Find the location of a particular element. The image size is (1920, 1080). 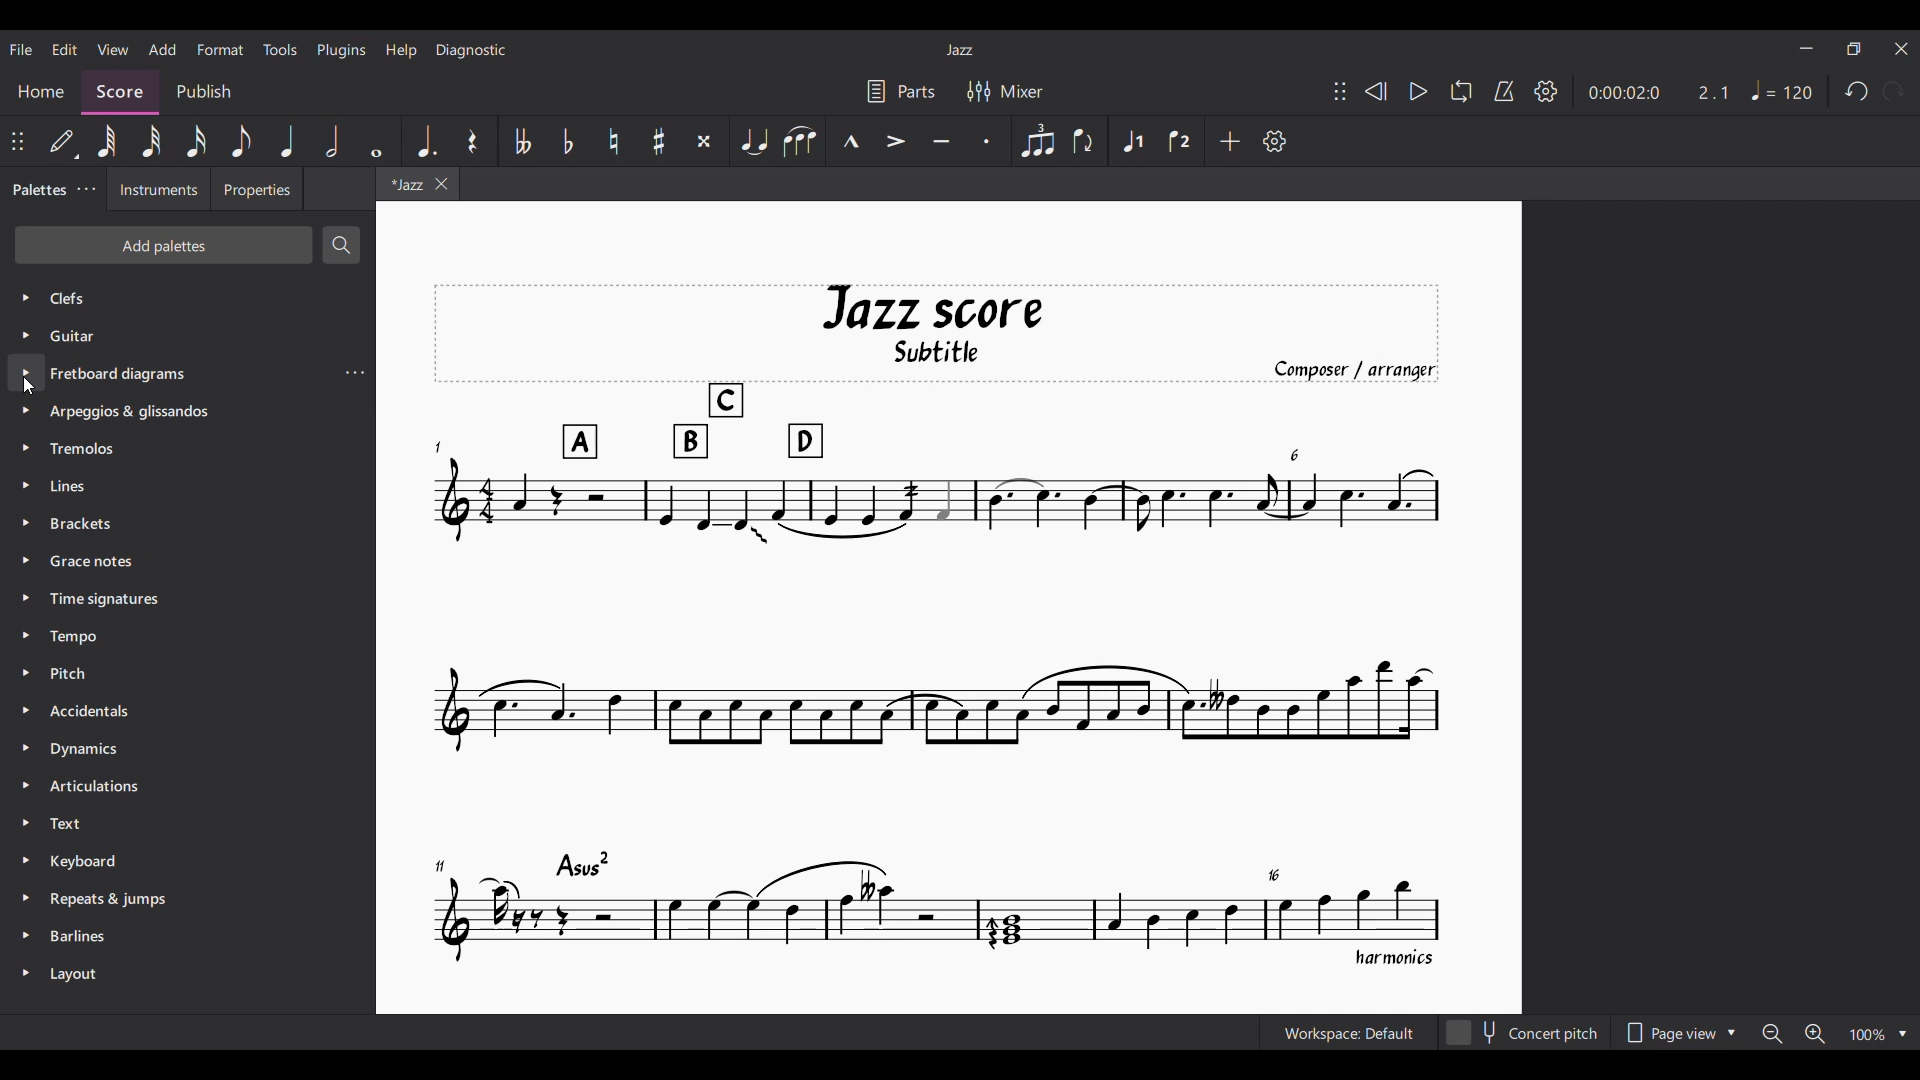

Arpeggios is located at coordinates (133, 413).